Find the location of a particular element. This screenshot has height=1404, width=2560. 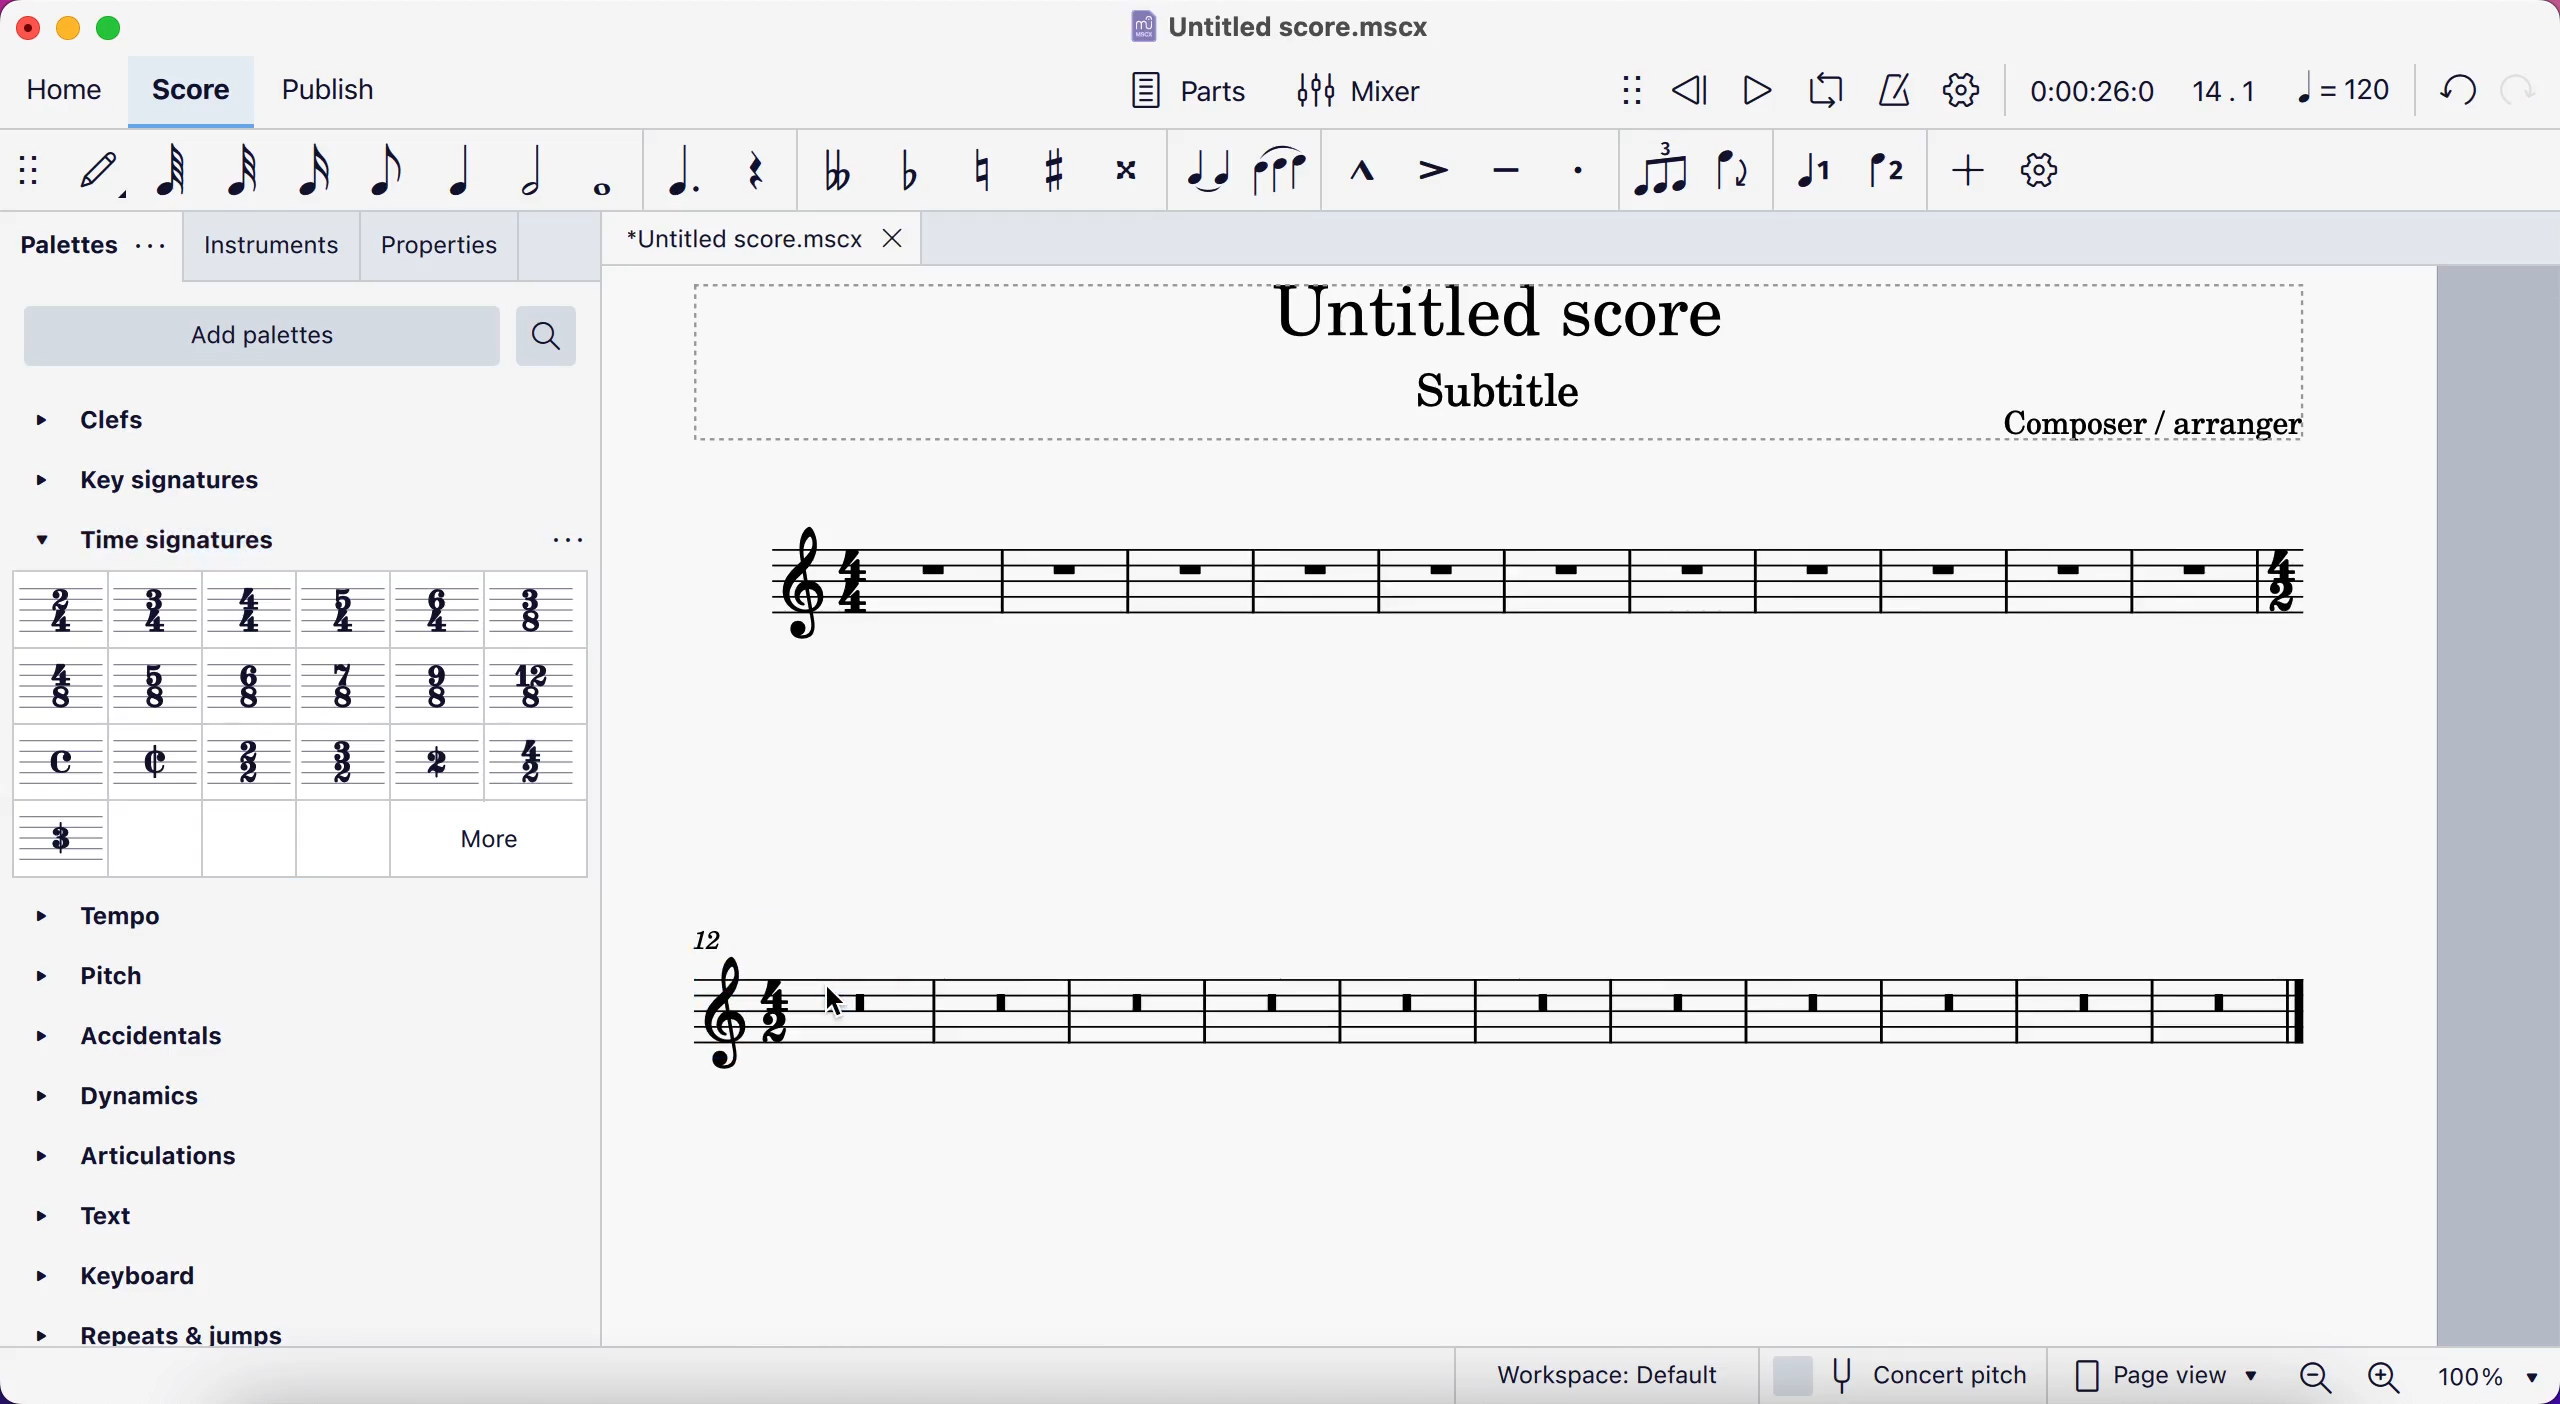

tempo is located at coordinates (94, 914).